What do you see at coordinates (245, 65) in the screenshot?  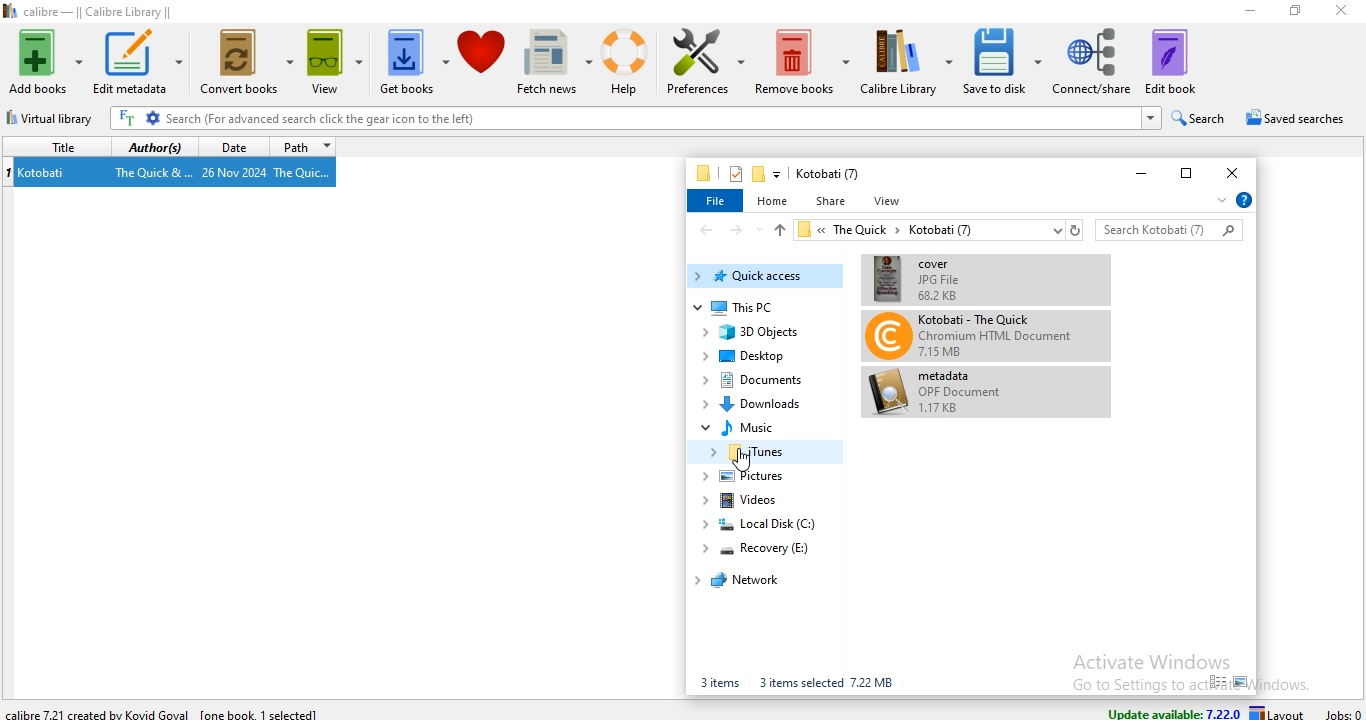 I see `convert books` at bounding box center [245, 65].